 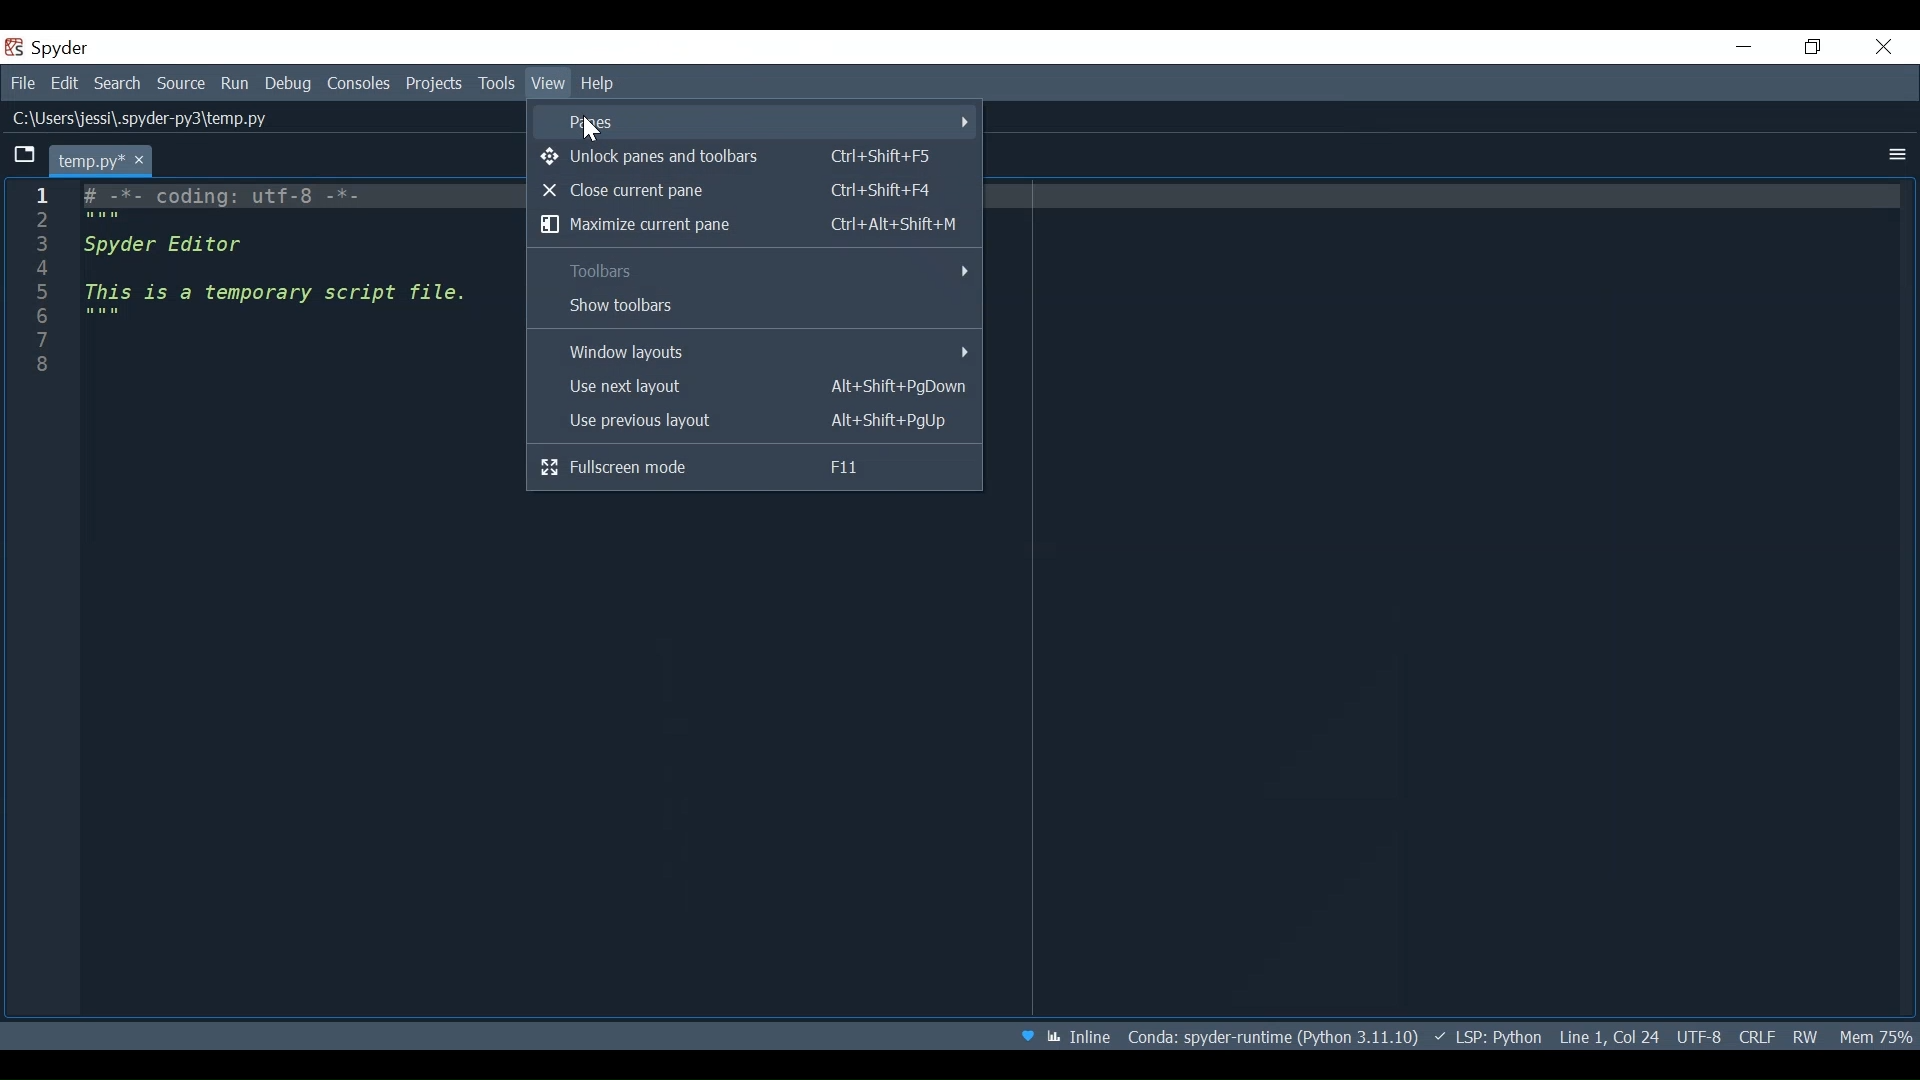 What do you see at coordinates (104, 158) in the screenshot?
I see `current tab` at bounding box center [104, 158].